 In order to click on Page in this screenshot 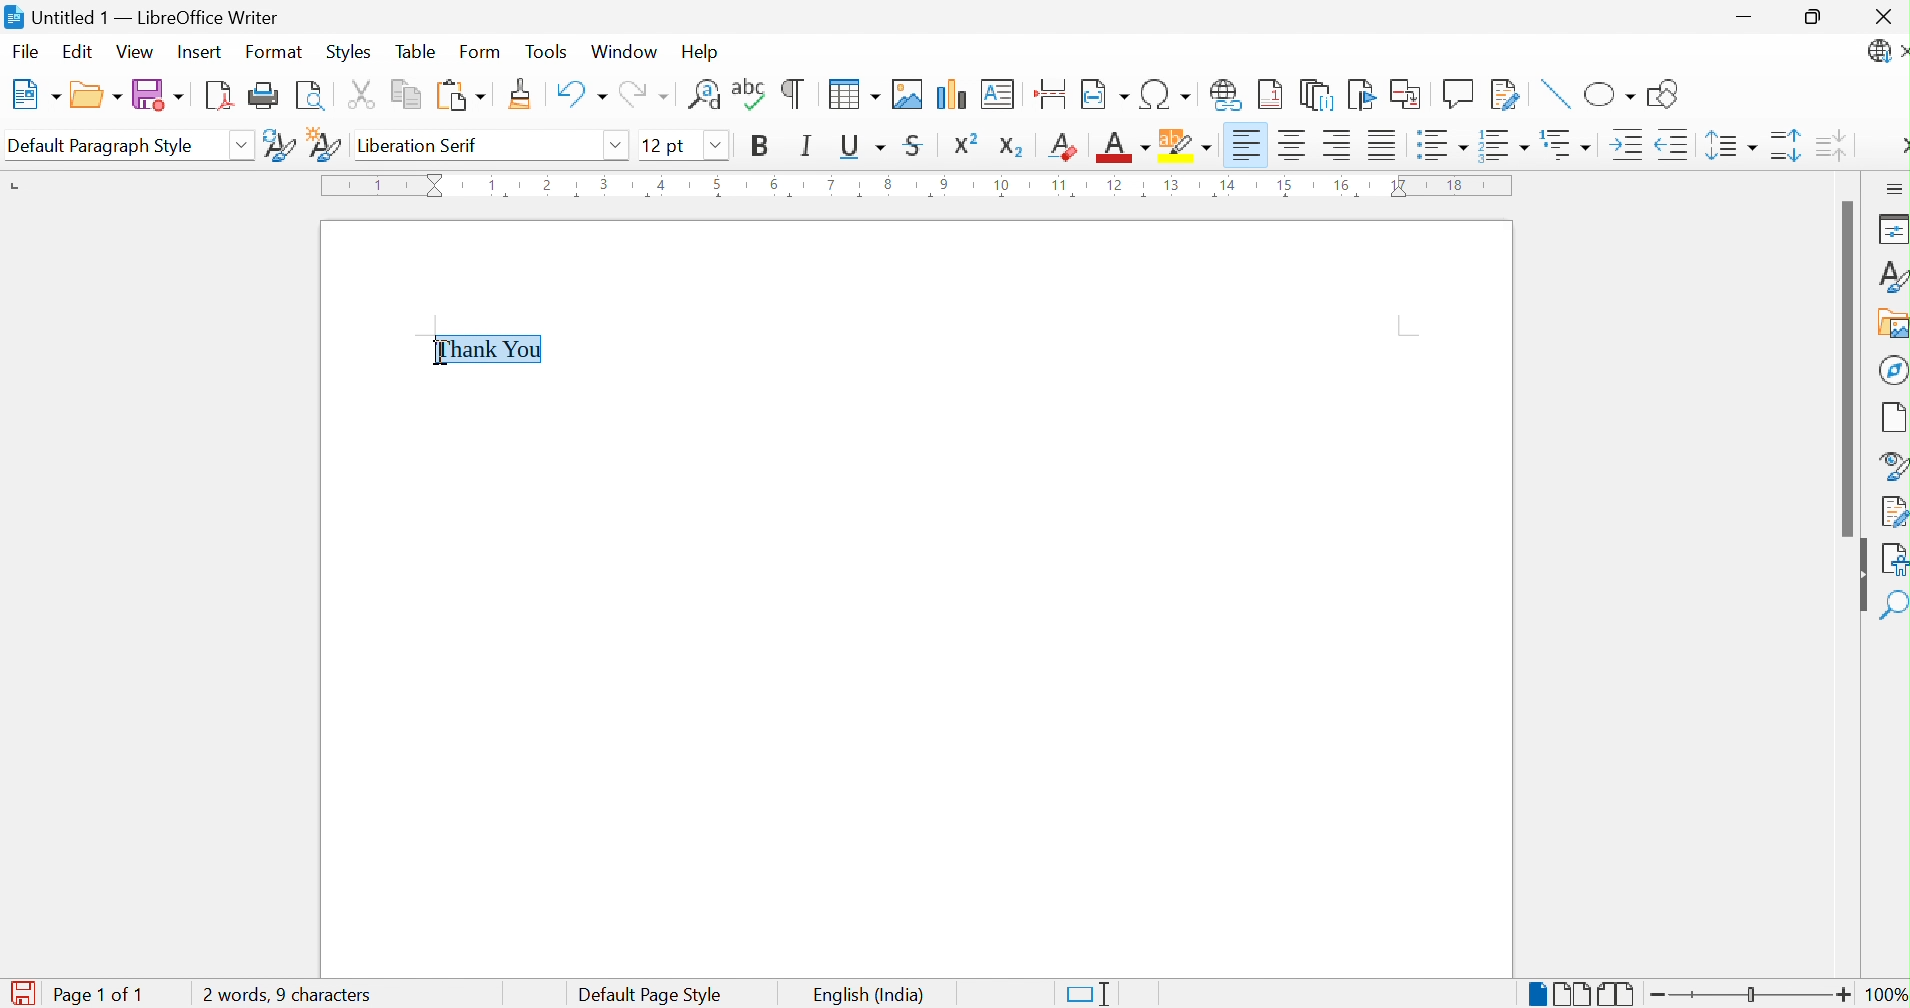, I will do `click(1892, 417)`.